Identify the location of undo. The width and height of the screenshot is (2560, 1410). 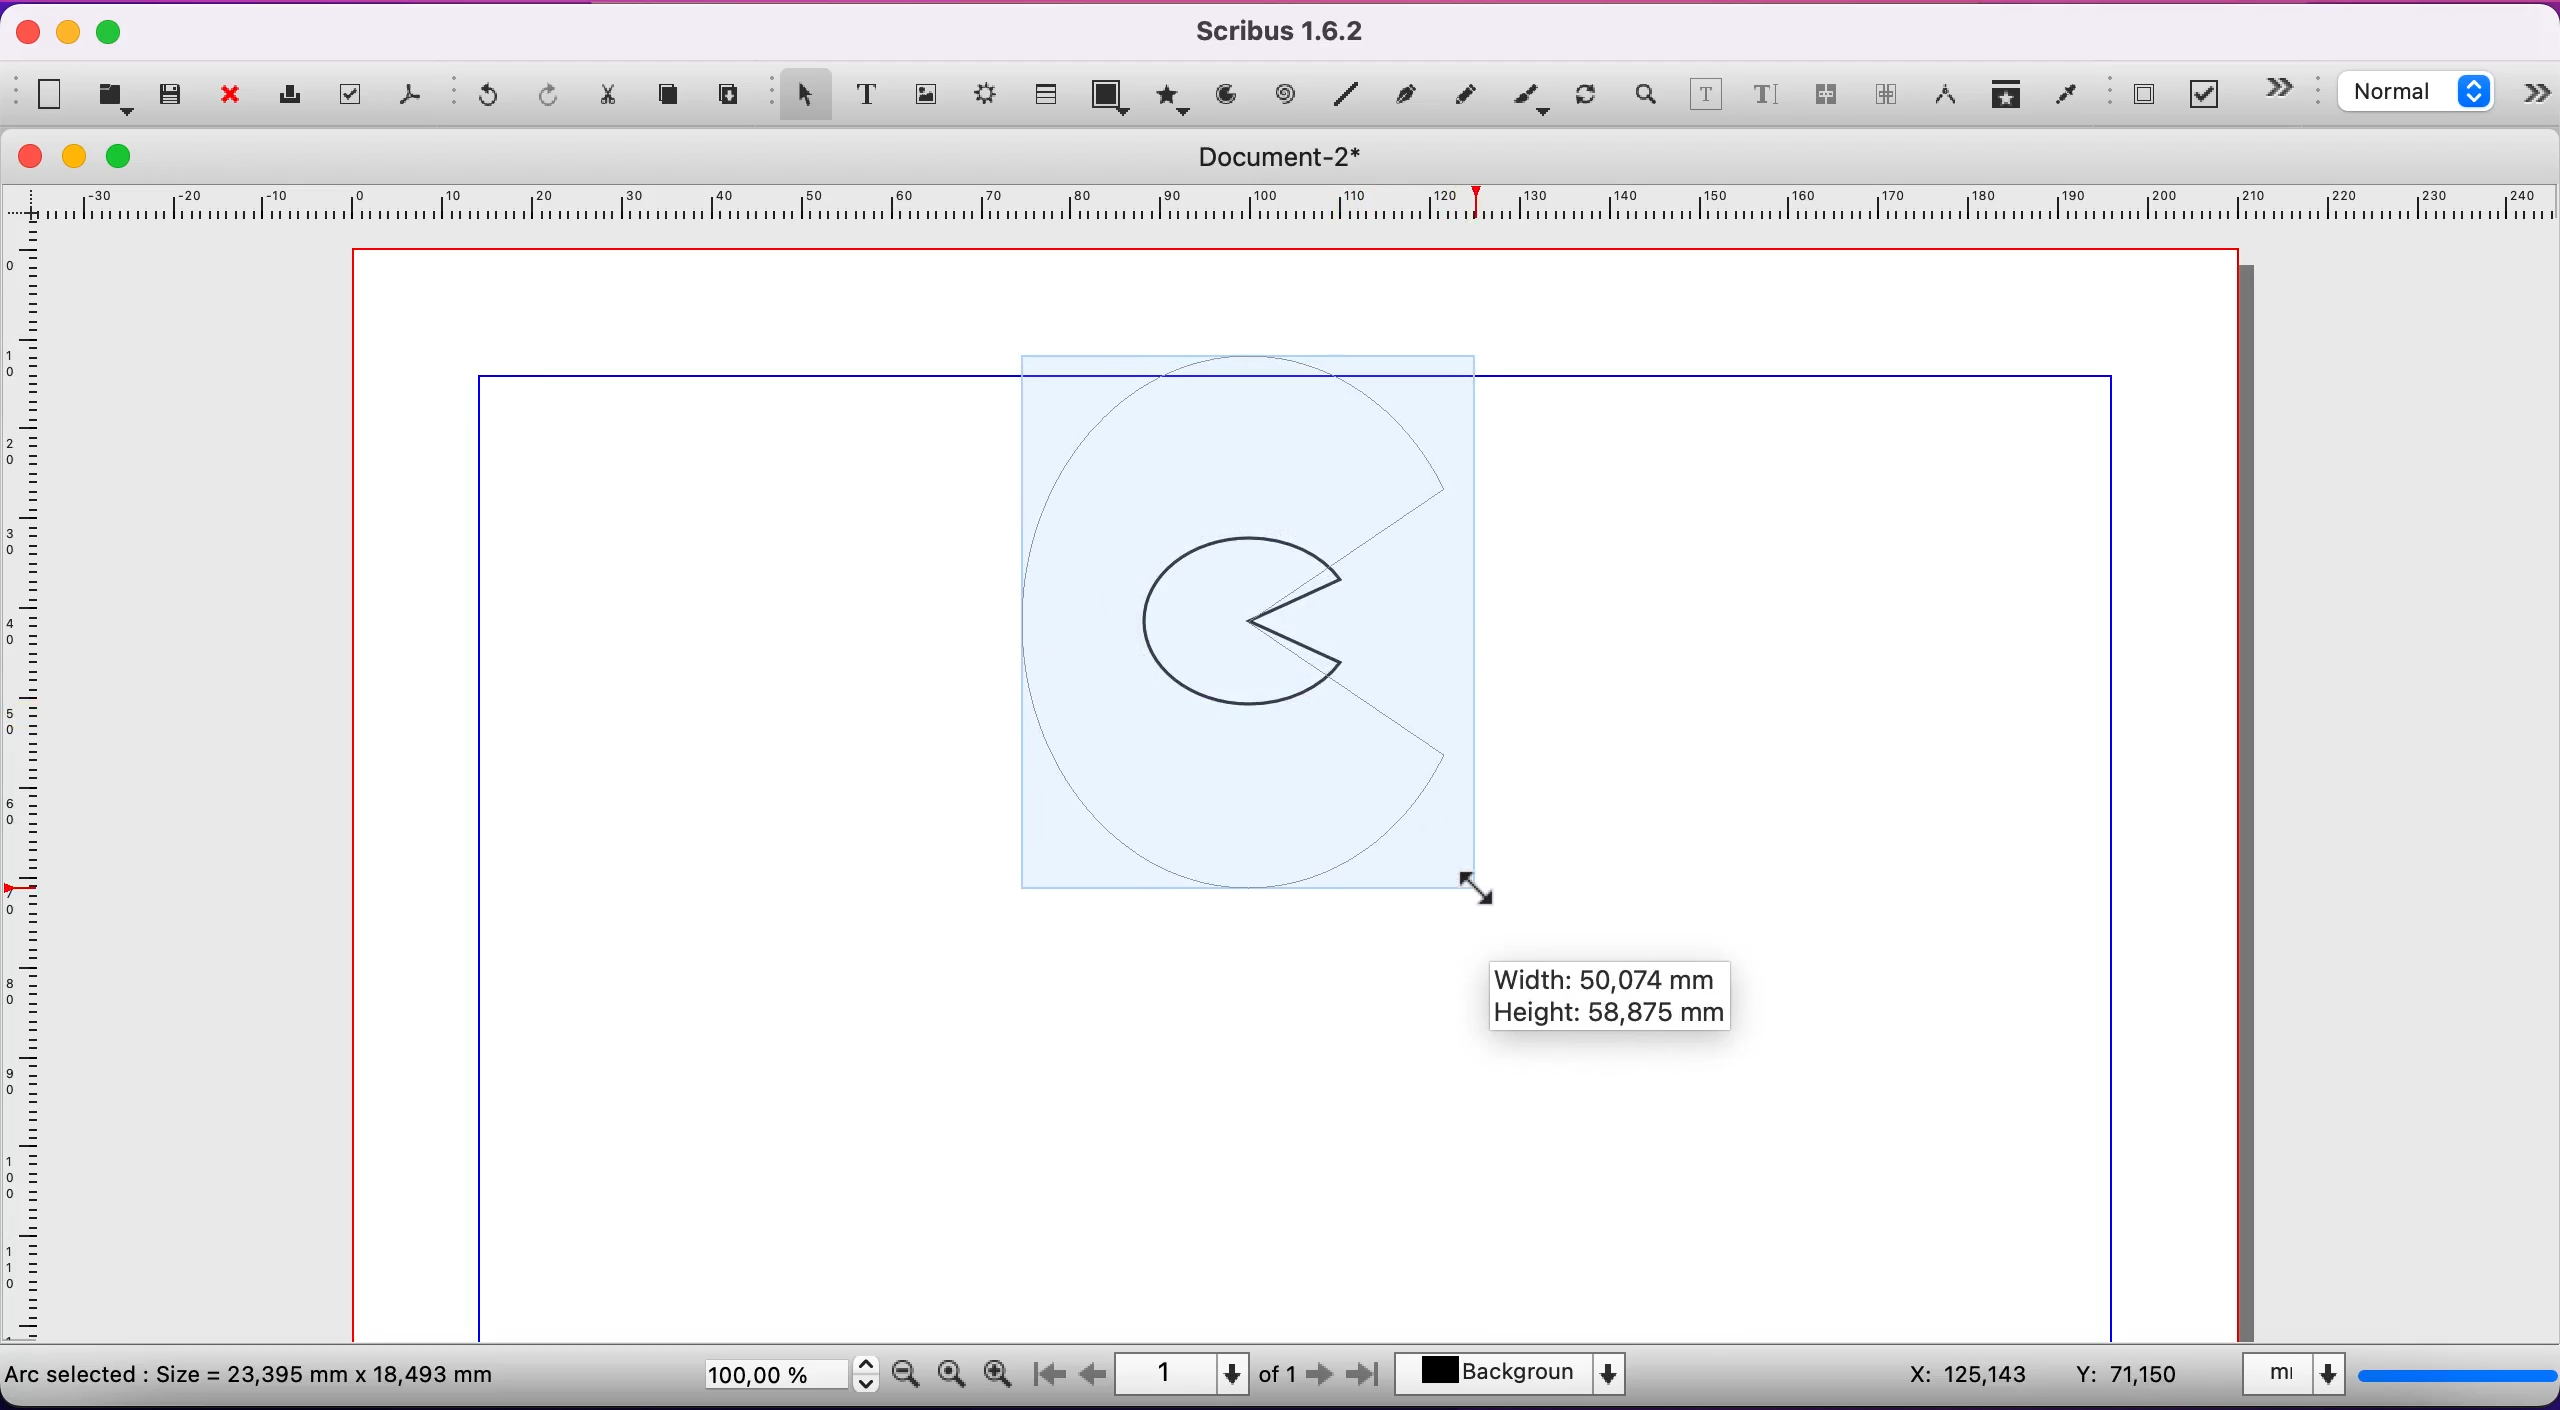
(480, 100).